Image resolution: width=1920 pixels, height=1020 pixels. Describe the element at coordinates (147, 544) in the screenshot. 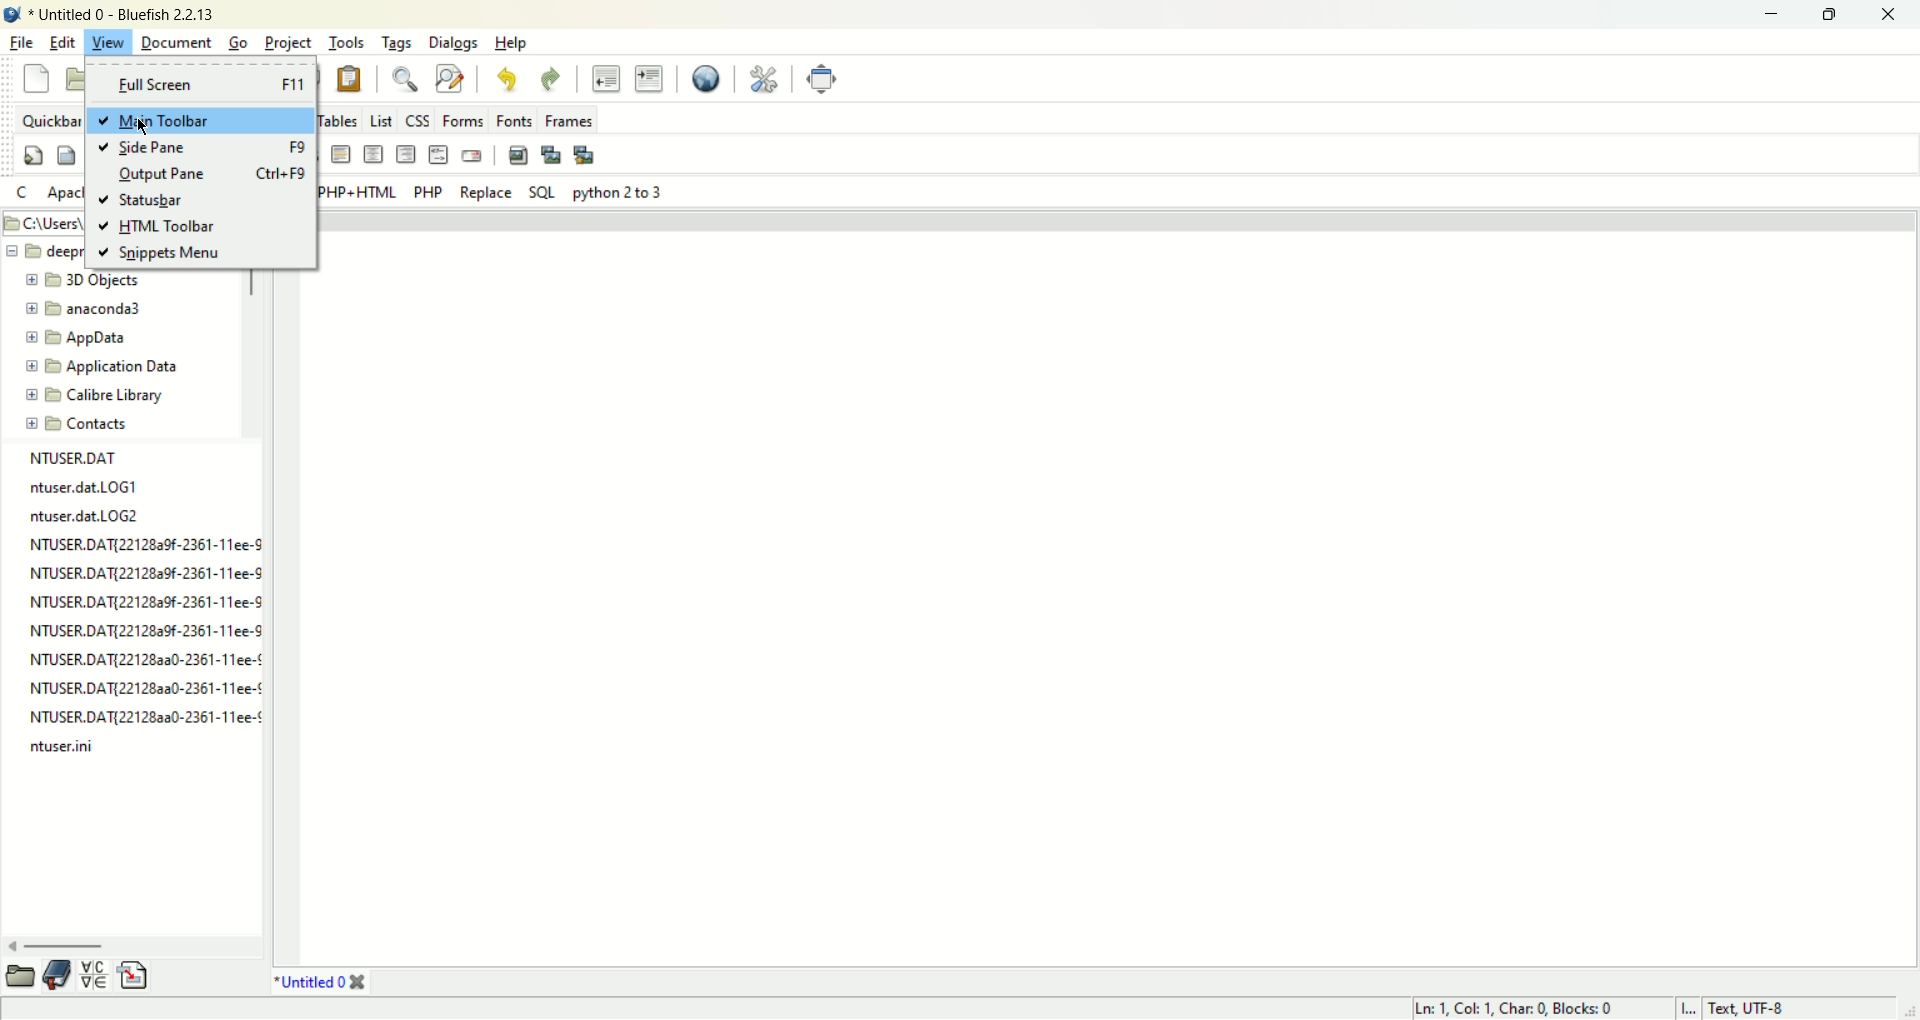

I see `NTUSER.DAT[221282a9f-2361-11ee-S` at that location.